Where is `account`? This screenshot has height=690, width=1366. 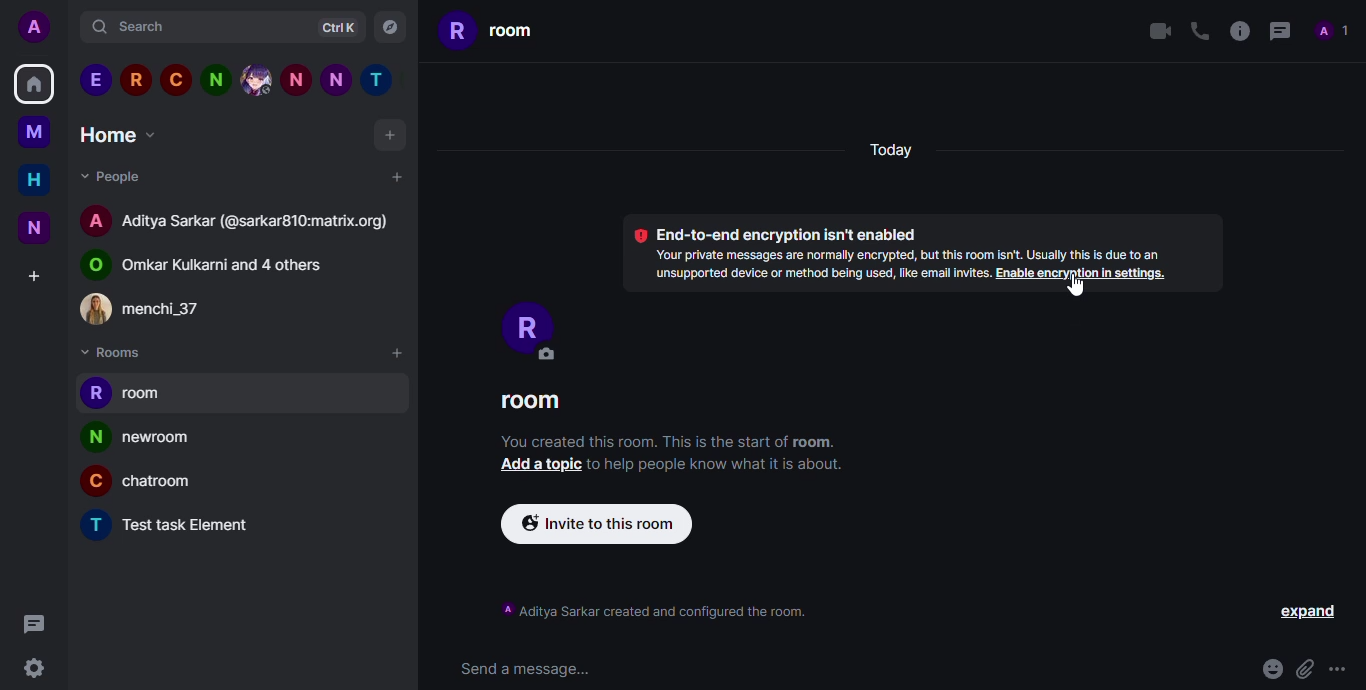
account is located at coordinates (237, 218).